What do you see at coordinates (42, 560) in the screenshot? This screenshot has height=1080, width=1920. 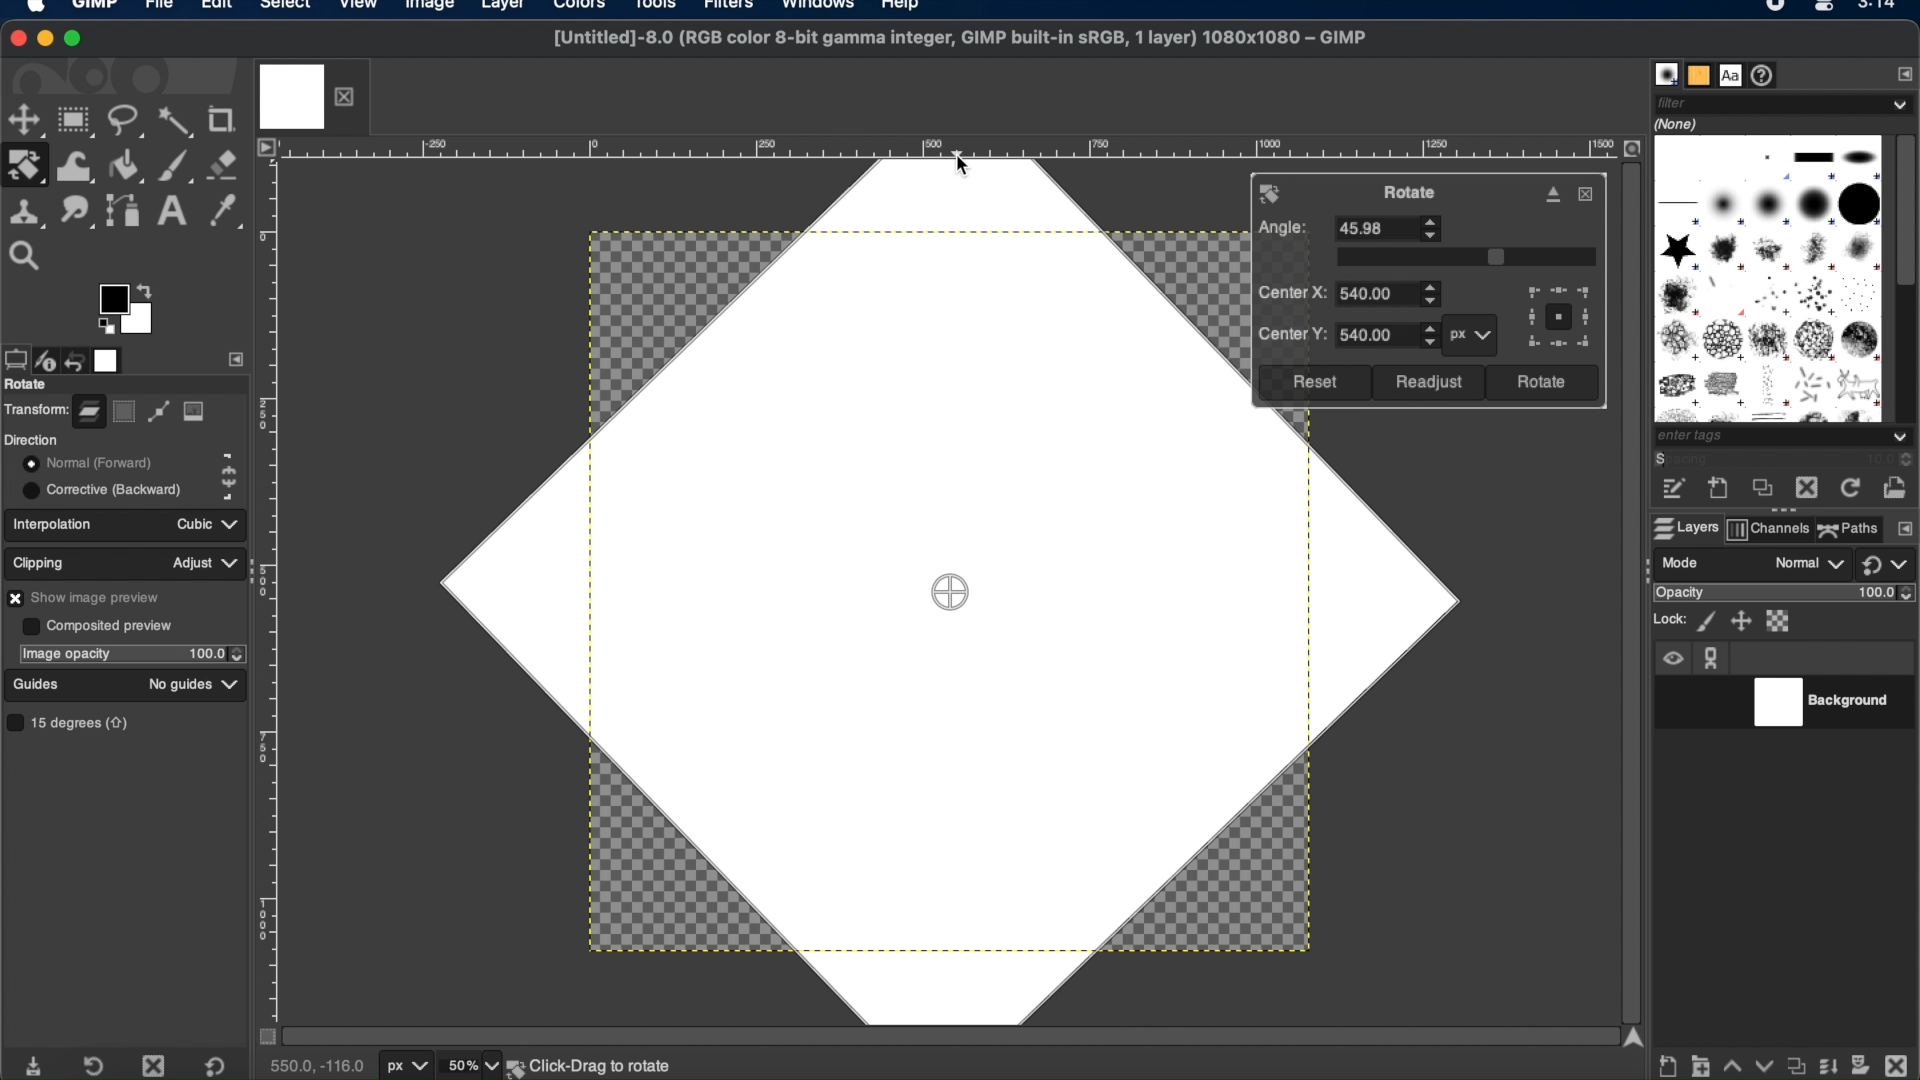 I see `clipping` at bounding box center [42, 560].